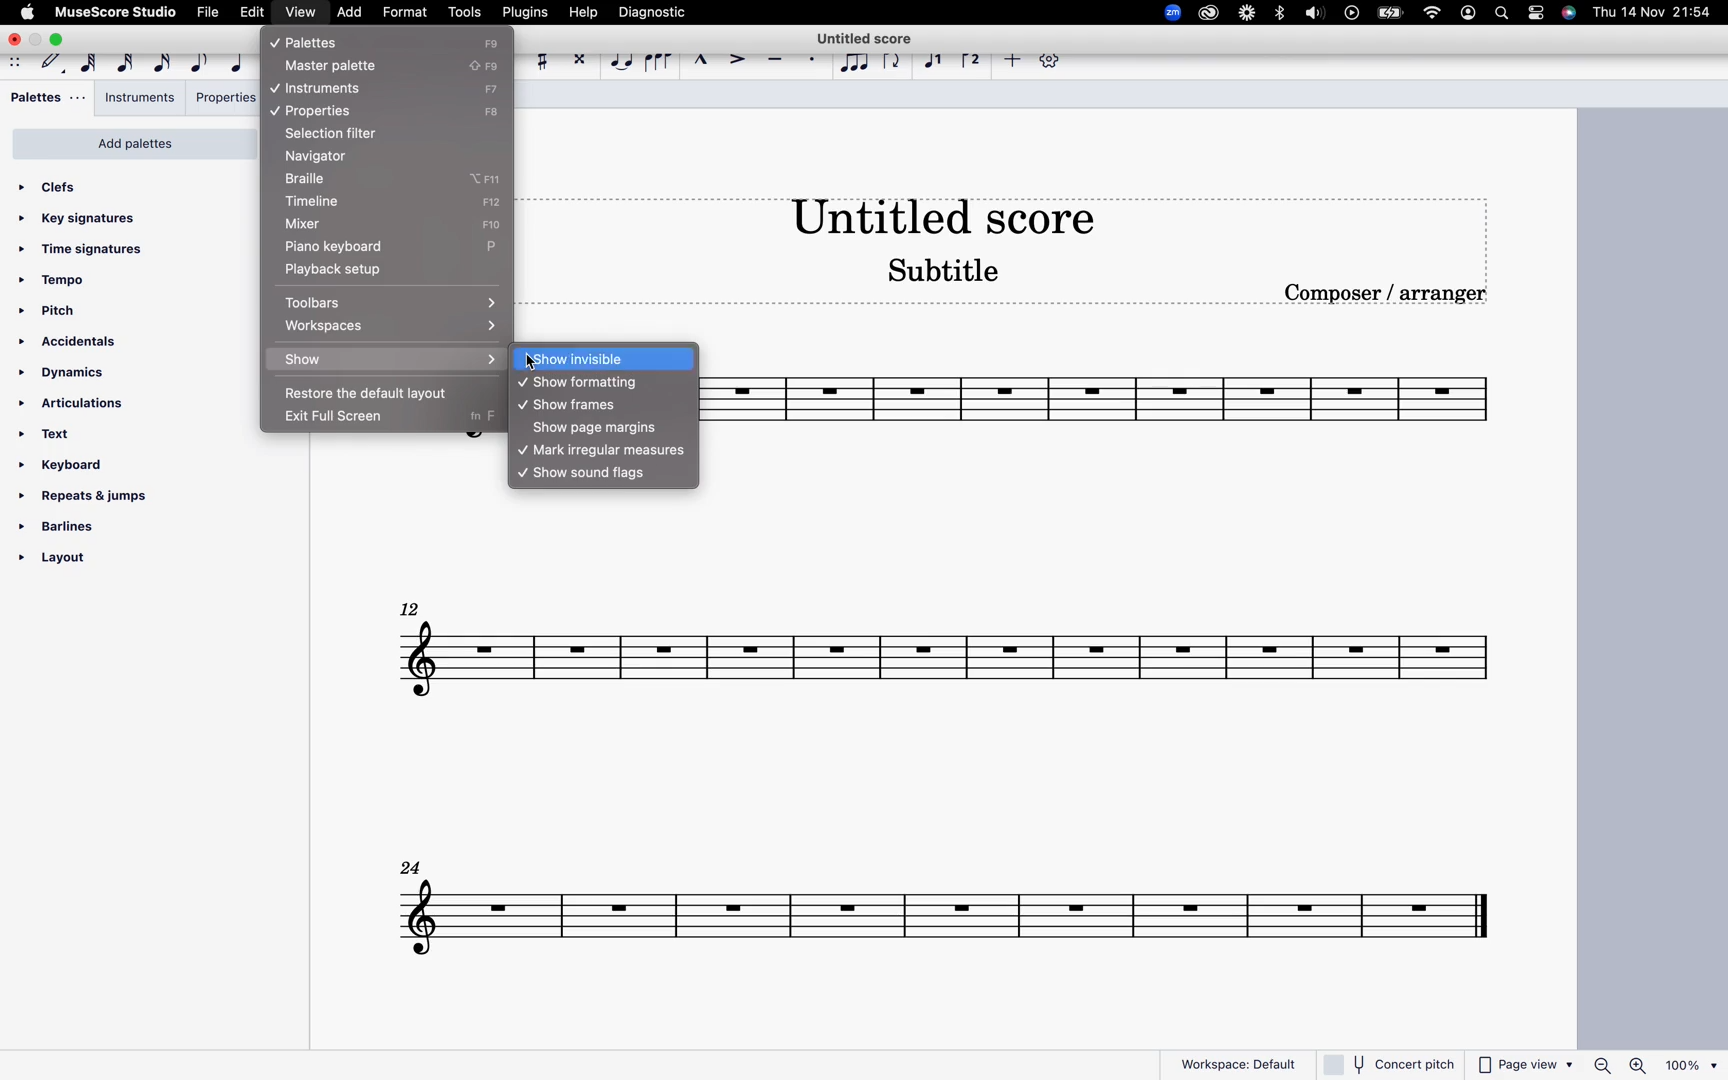  What do you see at coordinates (88, 218) in the screenshot?
I see `key signatures` at bounding box center [88, 218].